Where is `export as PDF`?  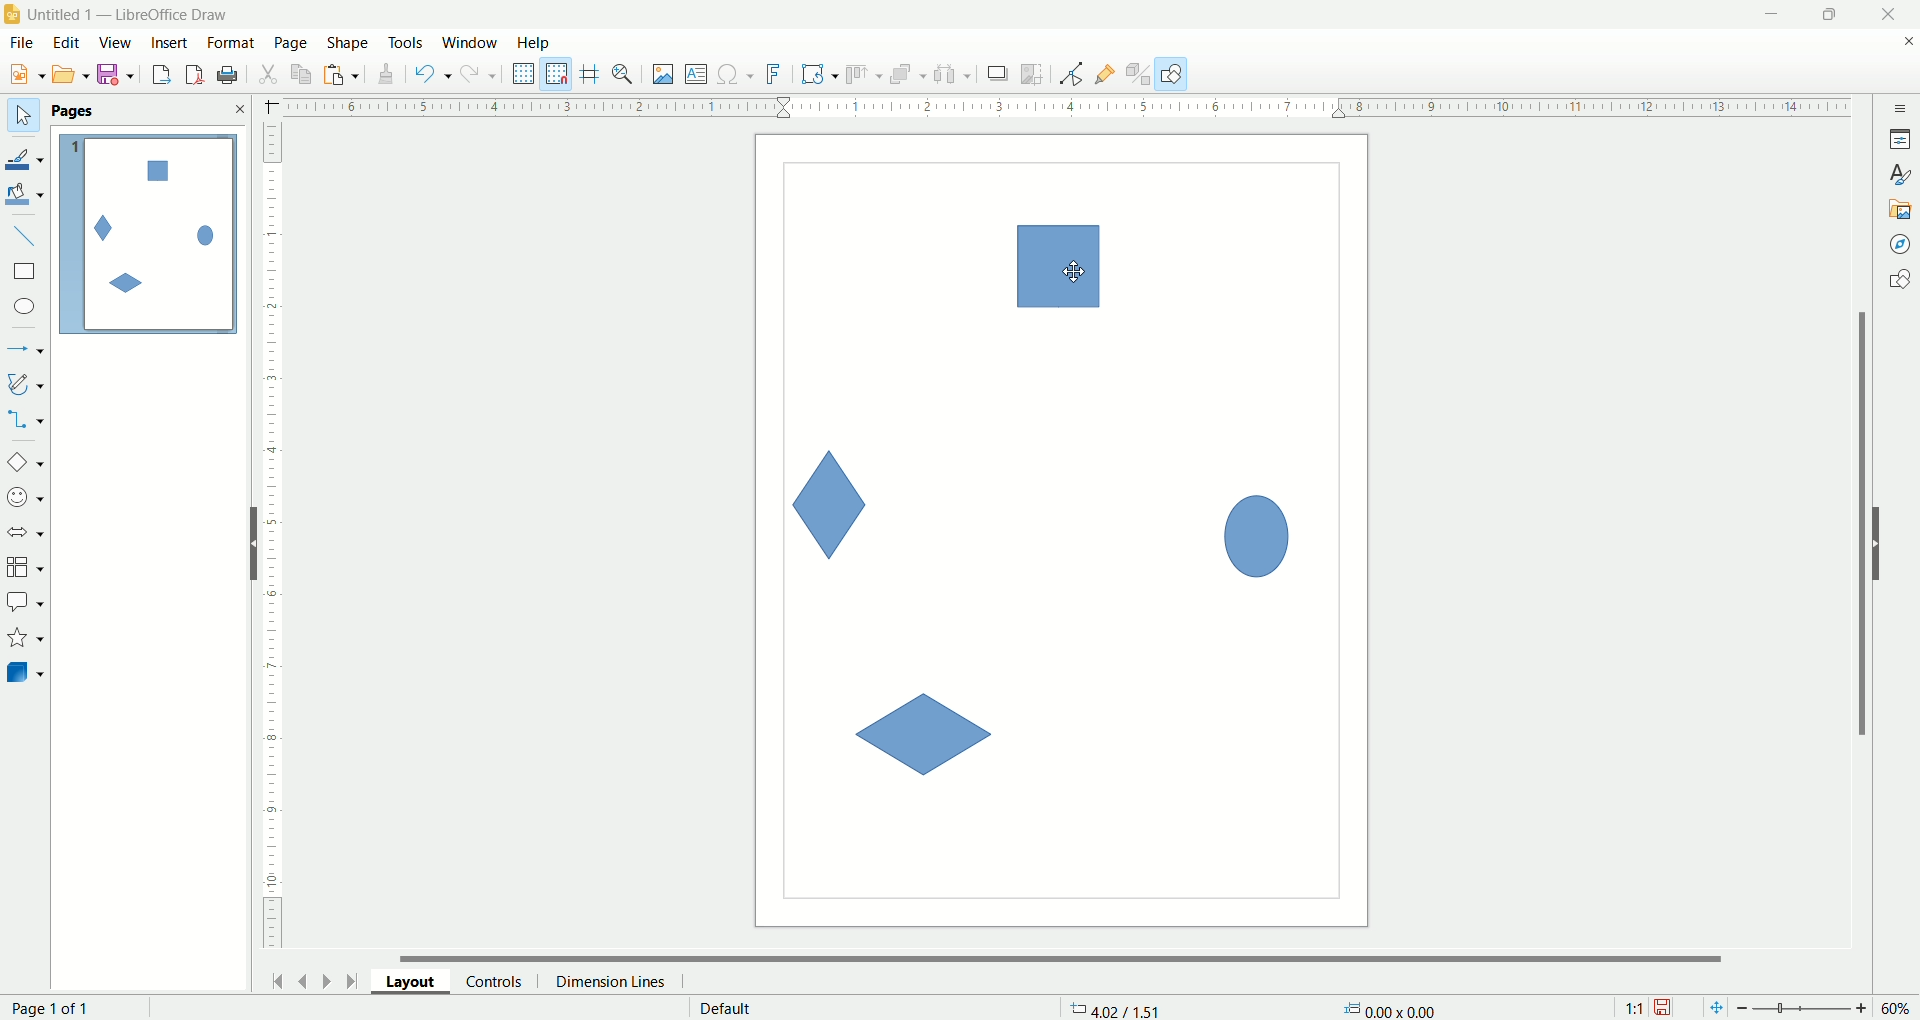 export as PDF is located at coordinates (230, 76).